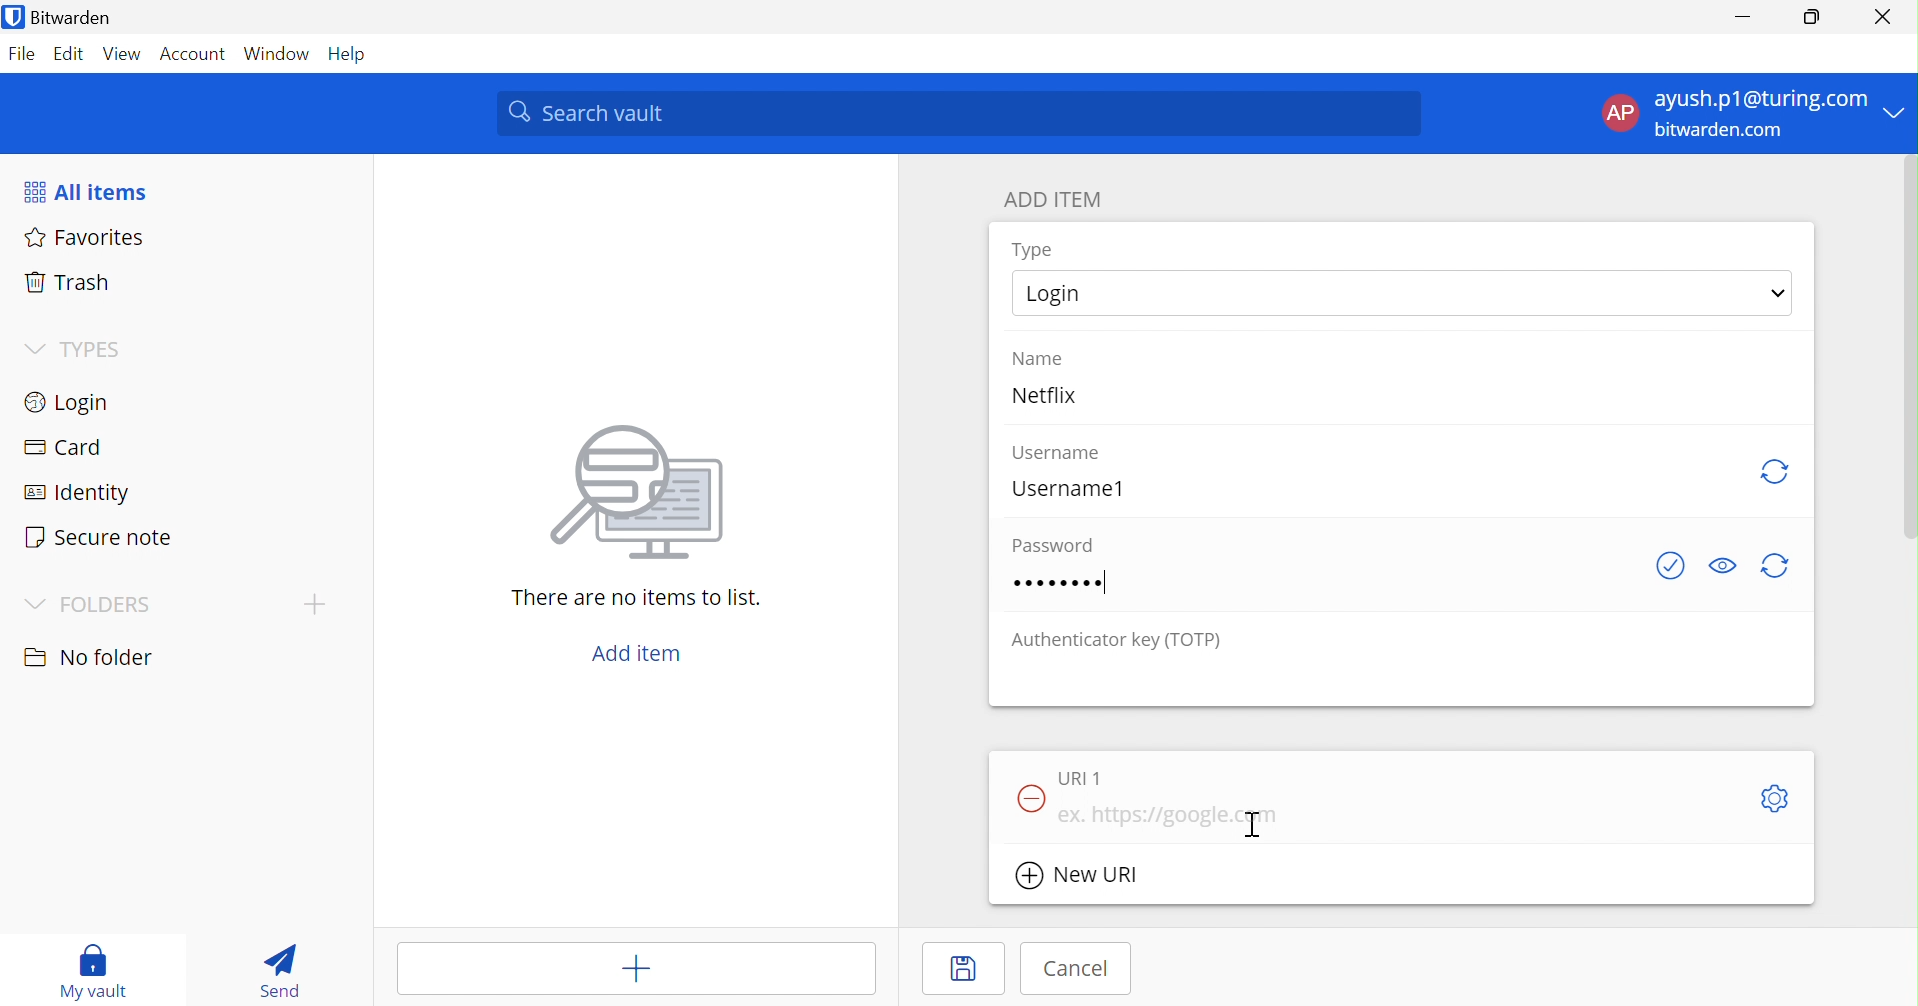  What do you see at coordinates (1910, 348) in the screenshot?
I see `scrollbar` at bounding box center [1910, 348].